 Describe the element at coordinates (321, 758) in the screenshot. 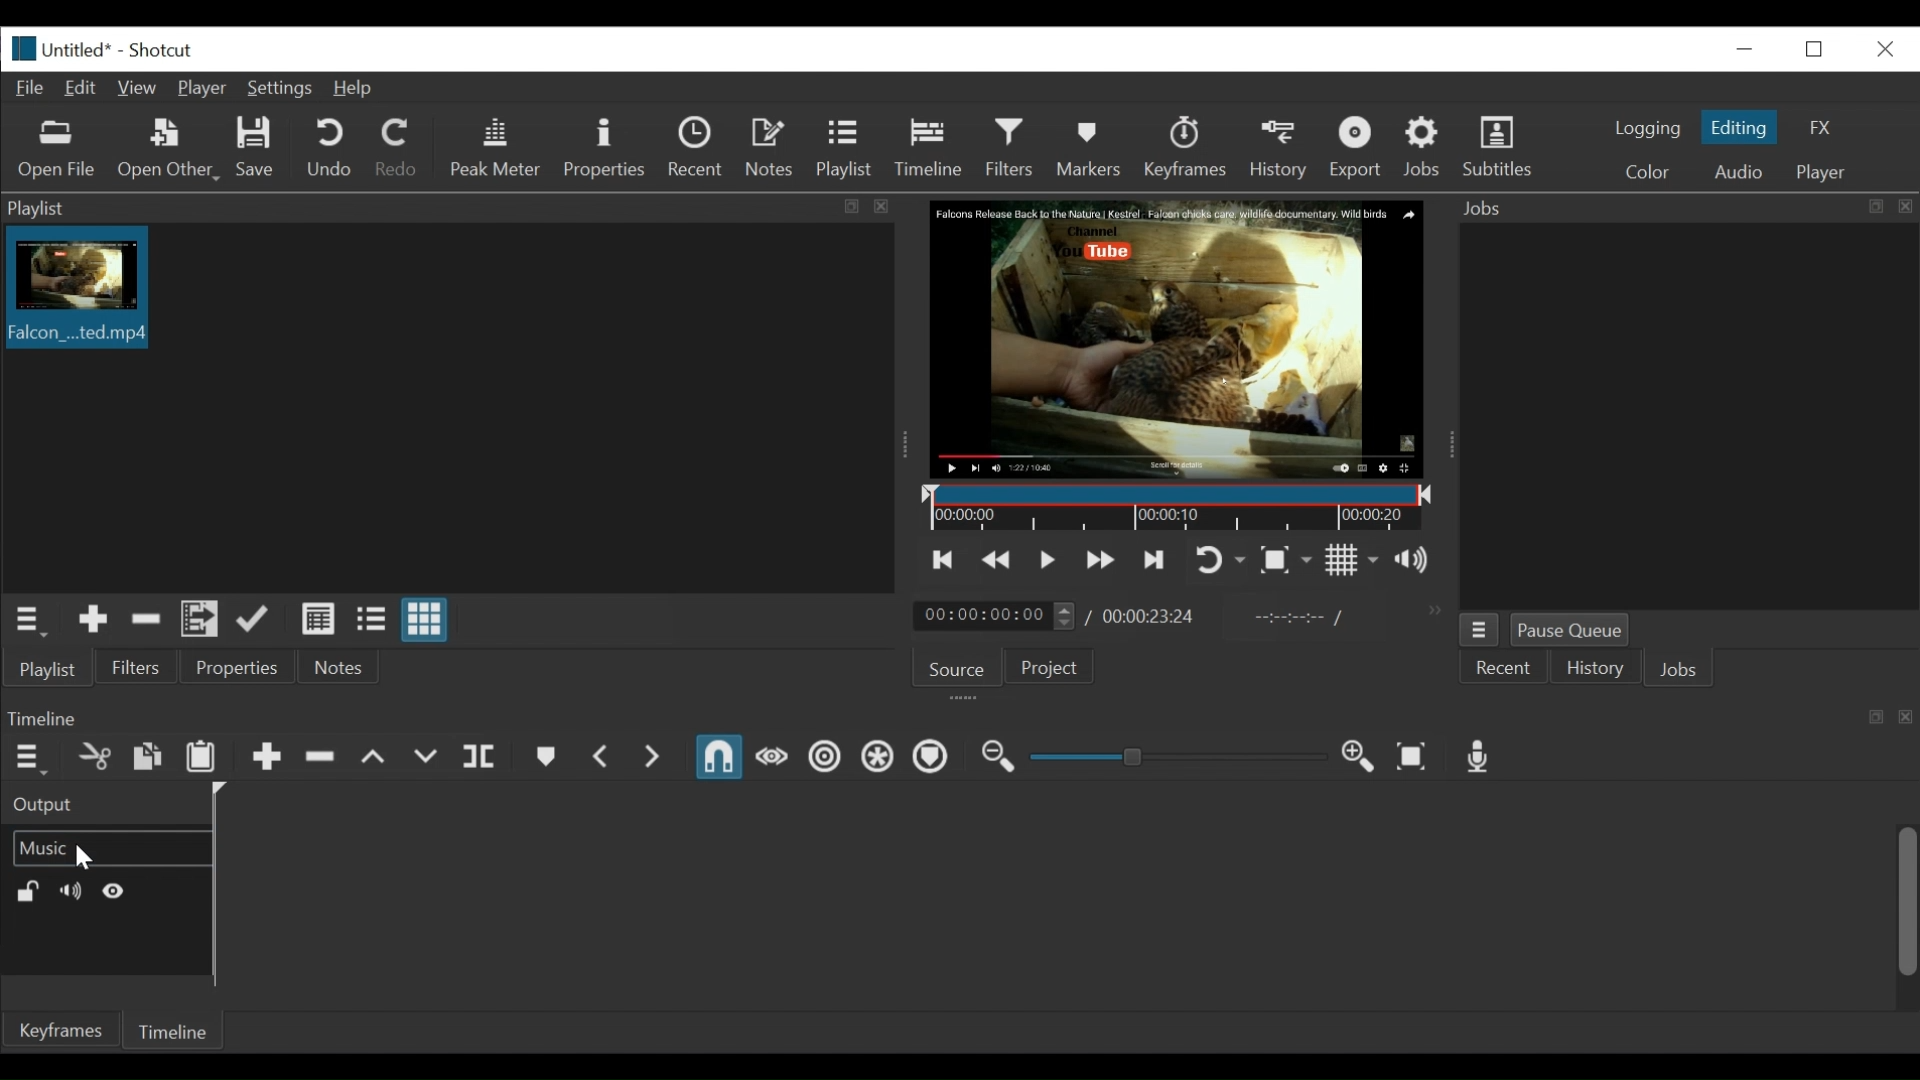

I see `Ripple delete` at that location.